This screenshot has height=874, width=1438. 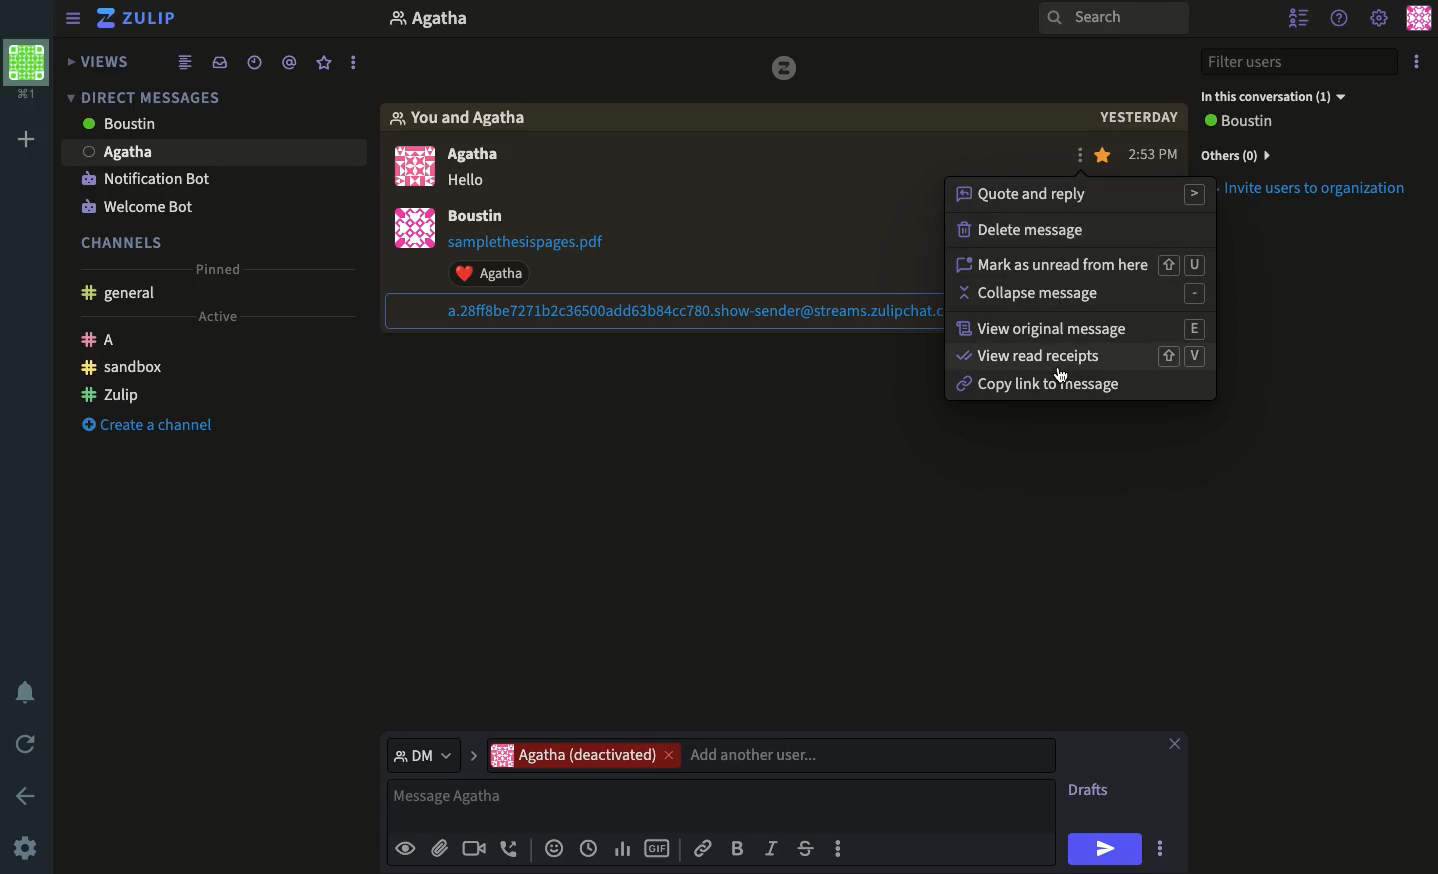 What do you see at coordinates (208, 93) in the screenshot?
I see `Inbox` at bounding box center [208, 93].